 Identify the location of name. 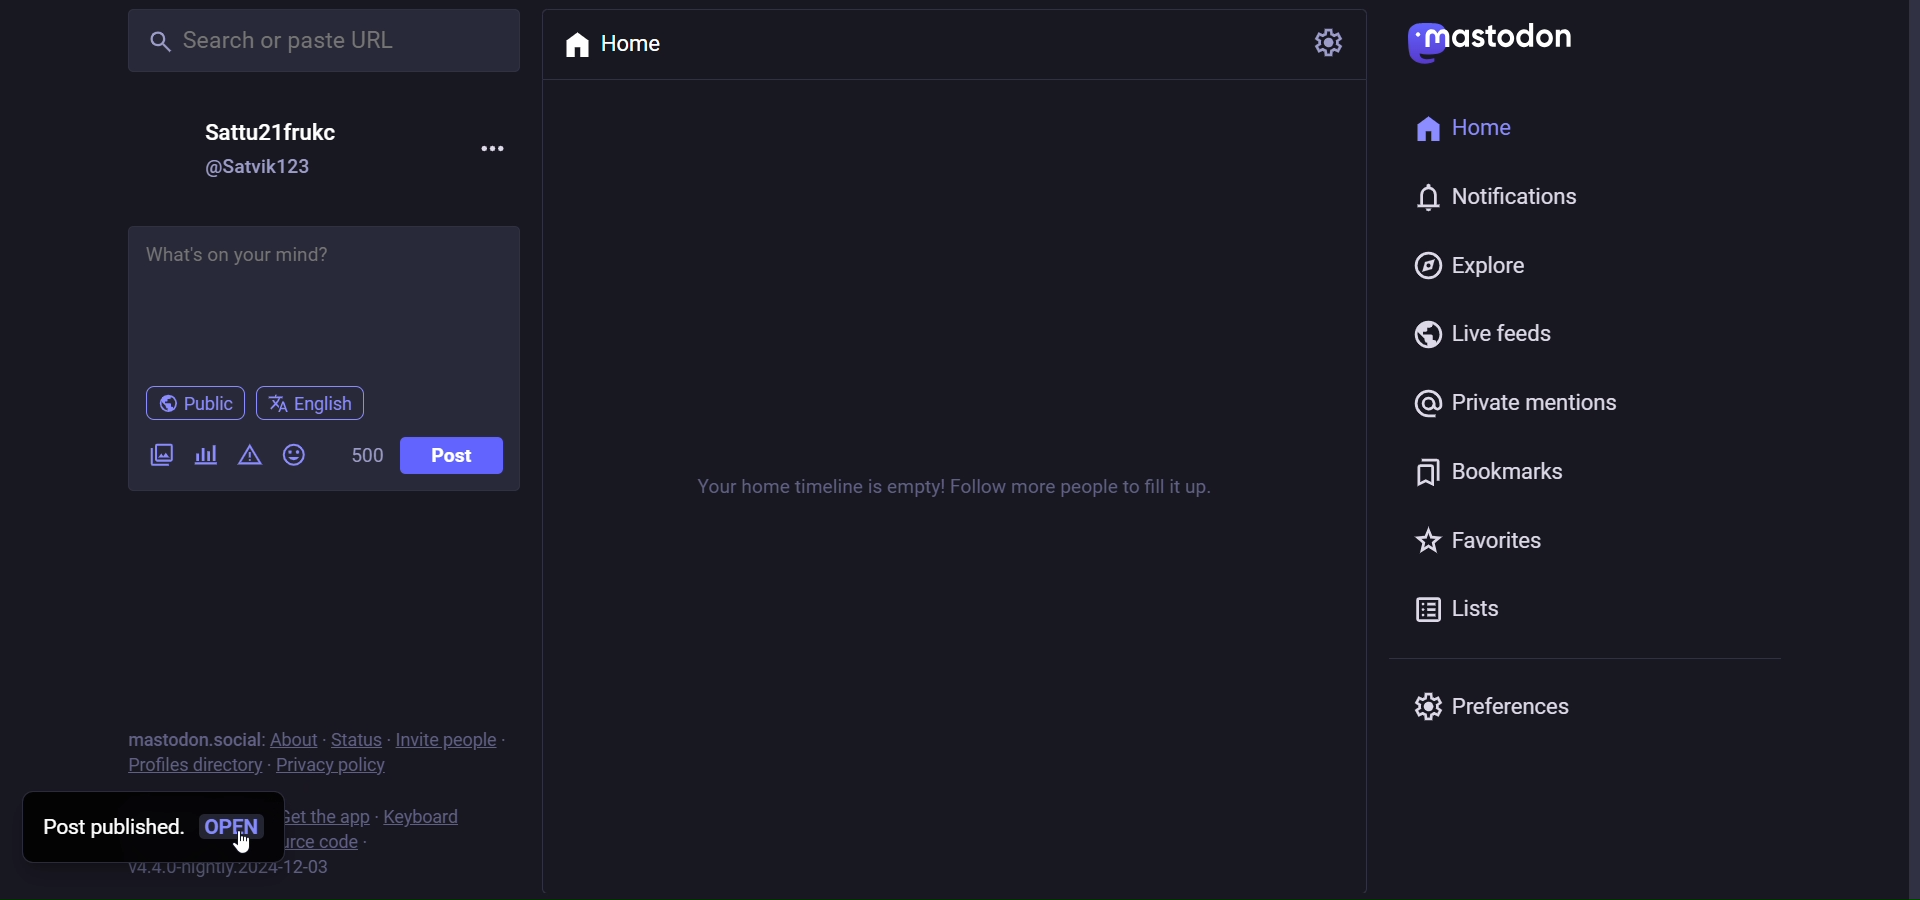
(274, 125).